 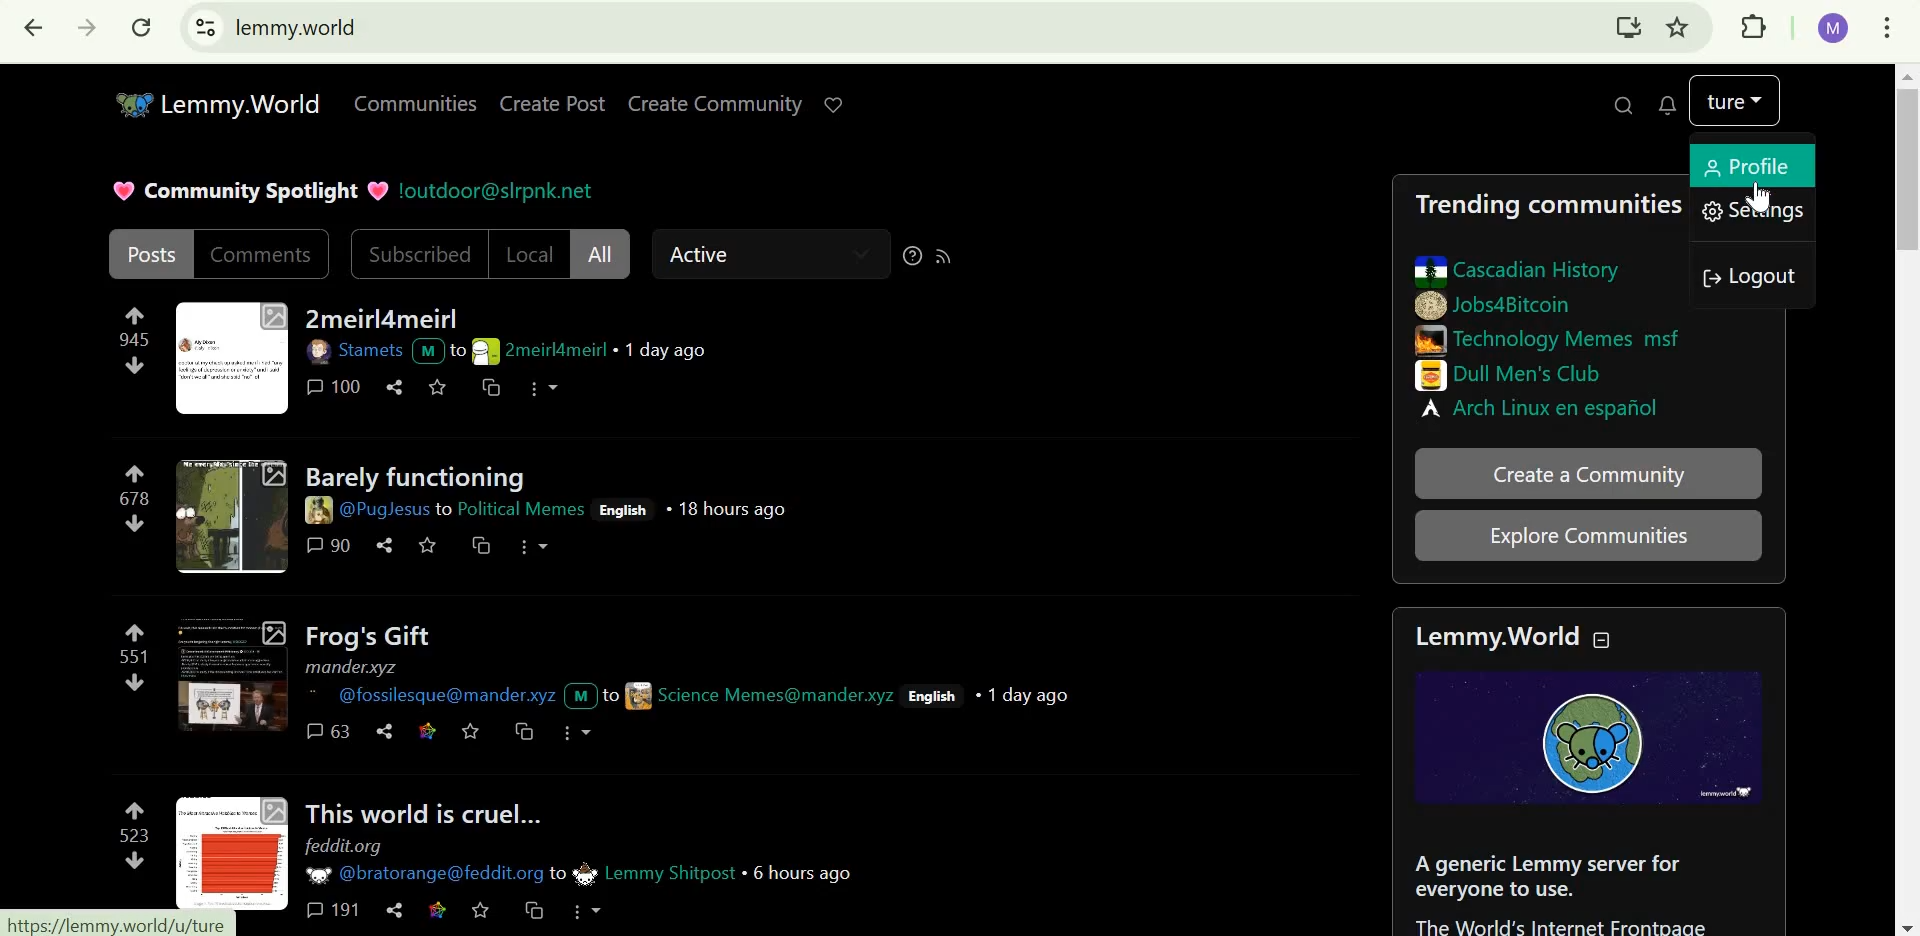 What do you see at coordinates (1566, 888) in the screenshot?
I see `about section` at bounding box center [1566, 888].